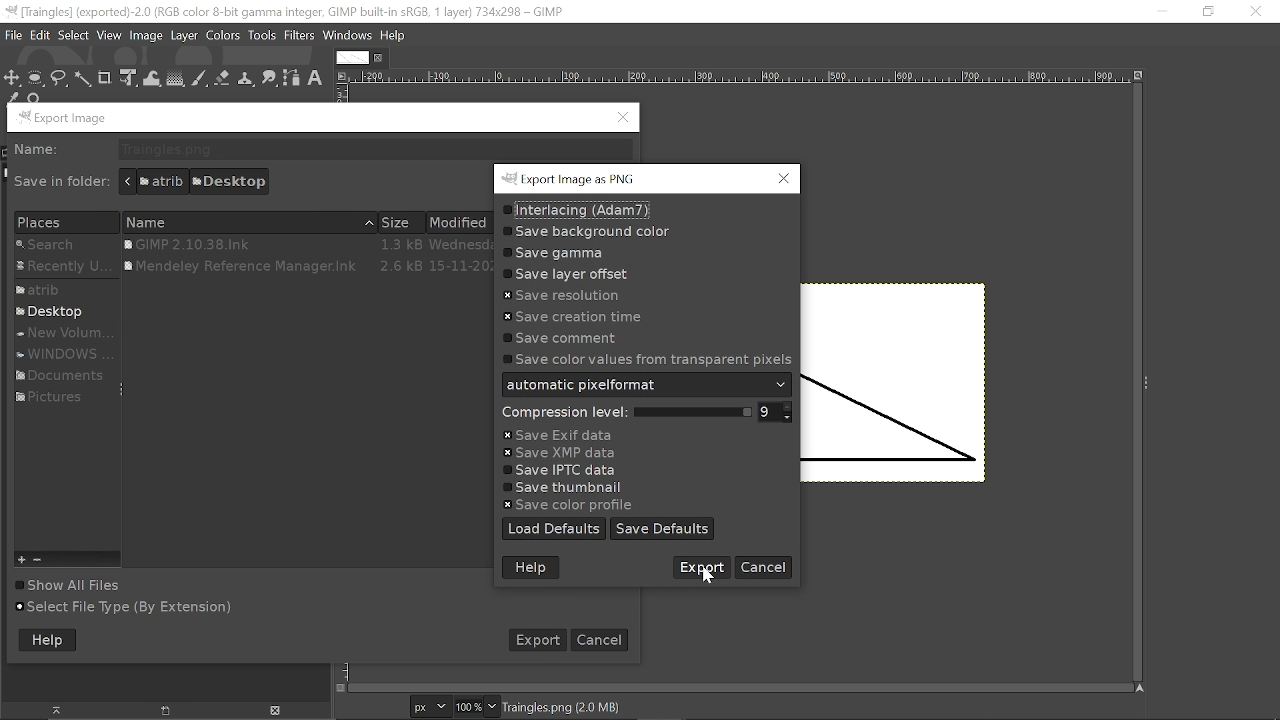 The image size is (1280, 720). Describe the element at coordinates (124, 608) in the screenshot. I see `Select File Type (By Extension)` at that location.